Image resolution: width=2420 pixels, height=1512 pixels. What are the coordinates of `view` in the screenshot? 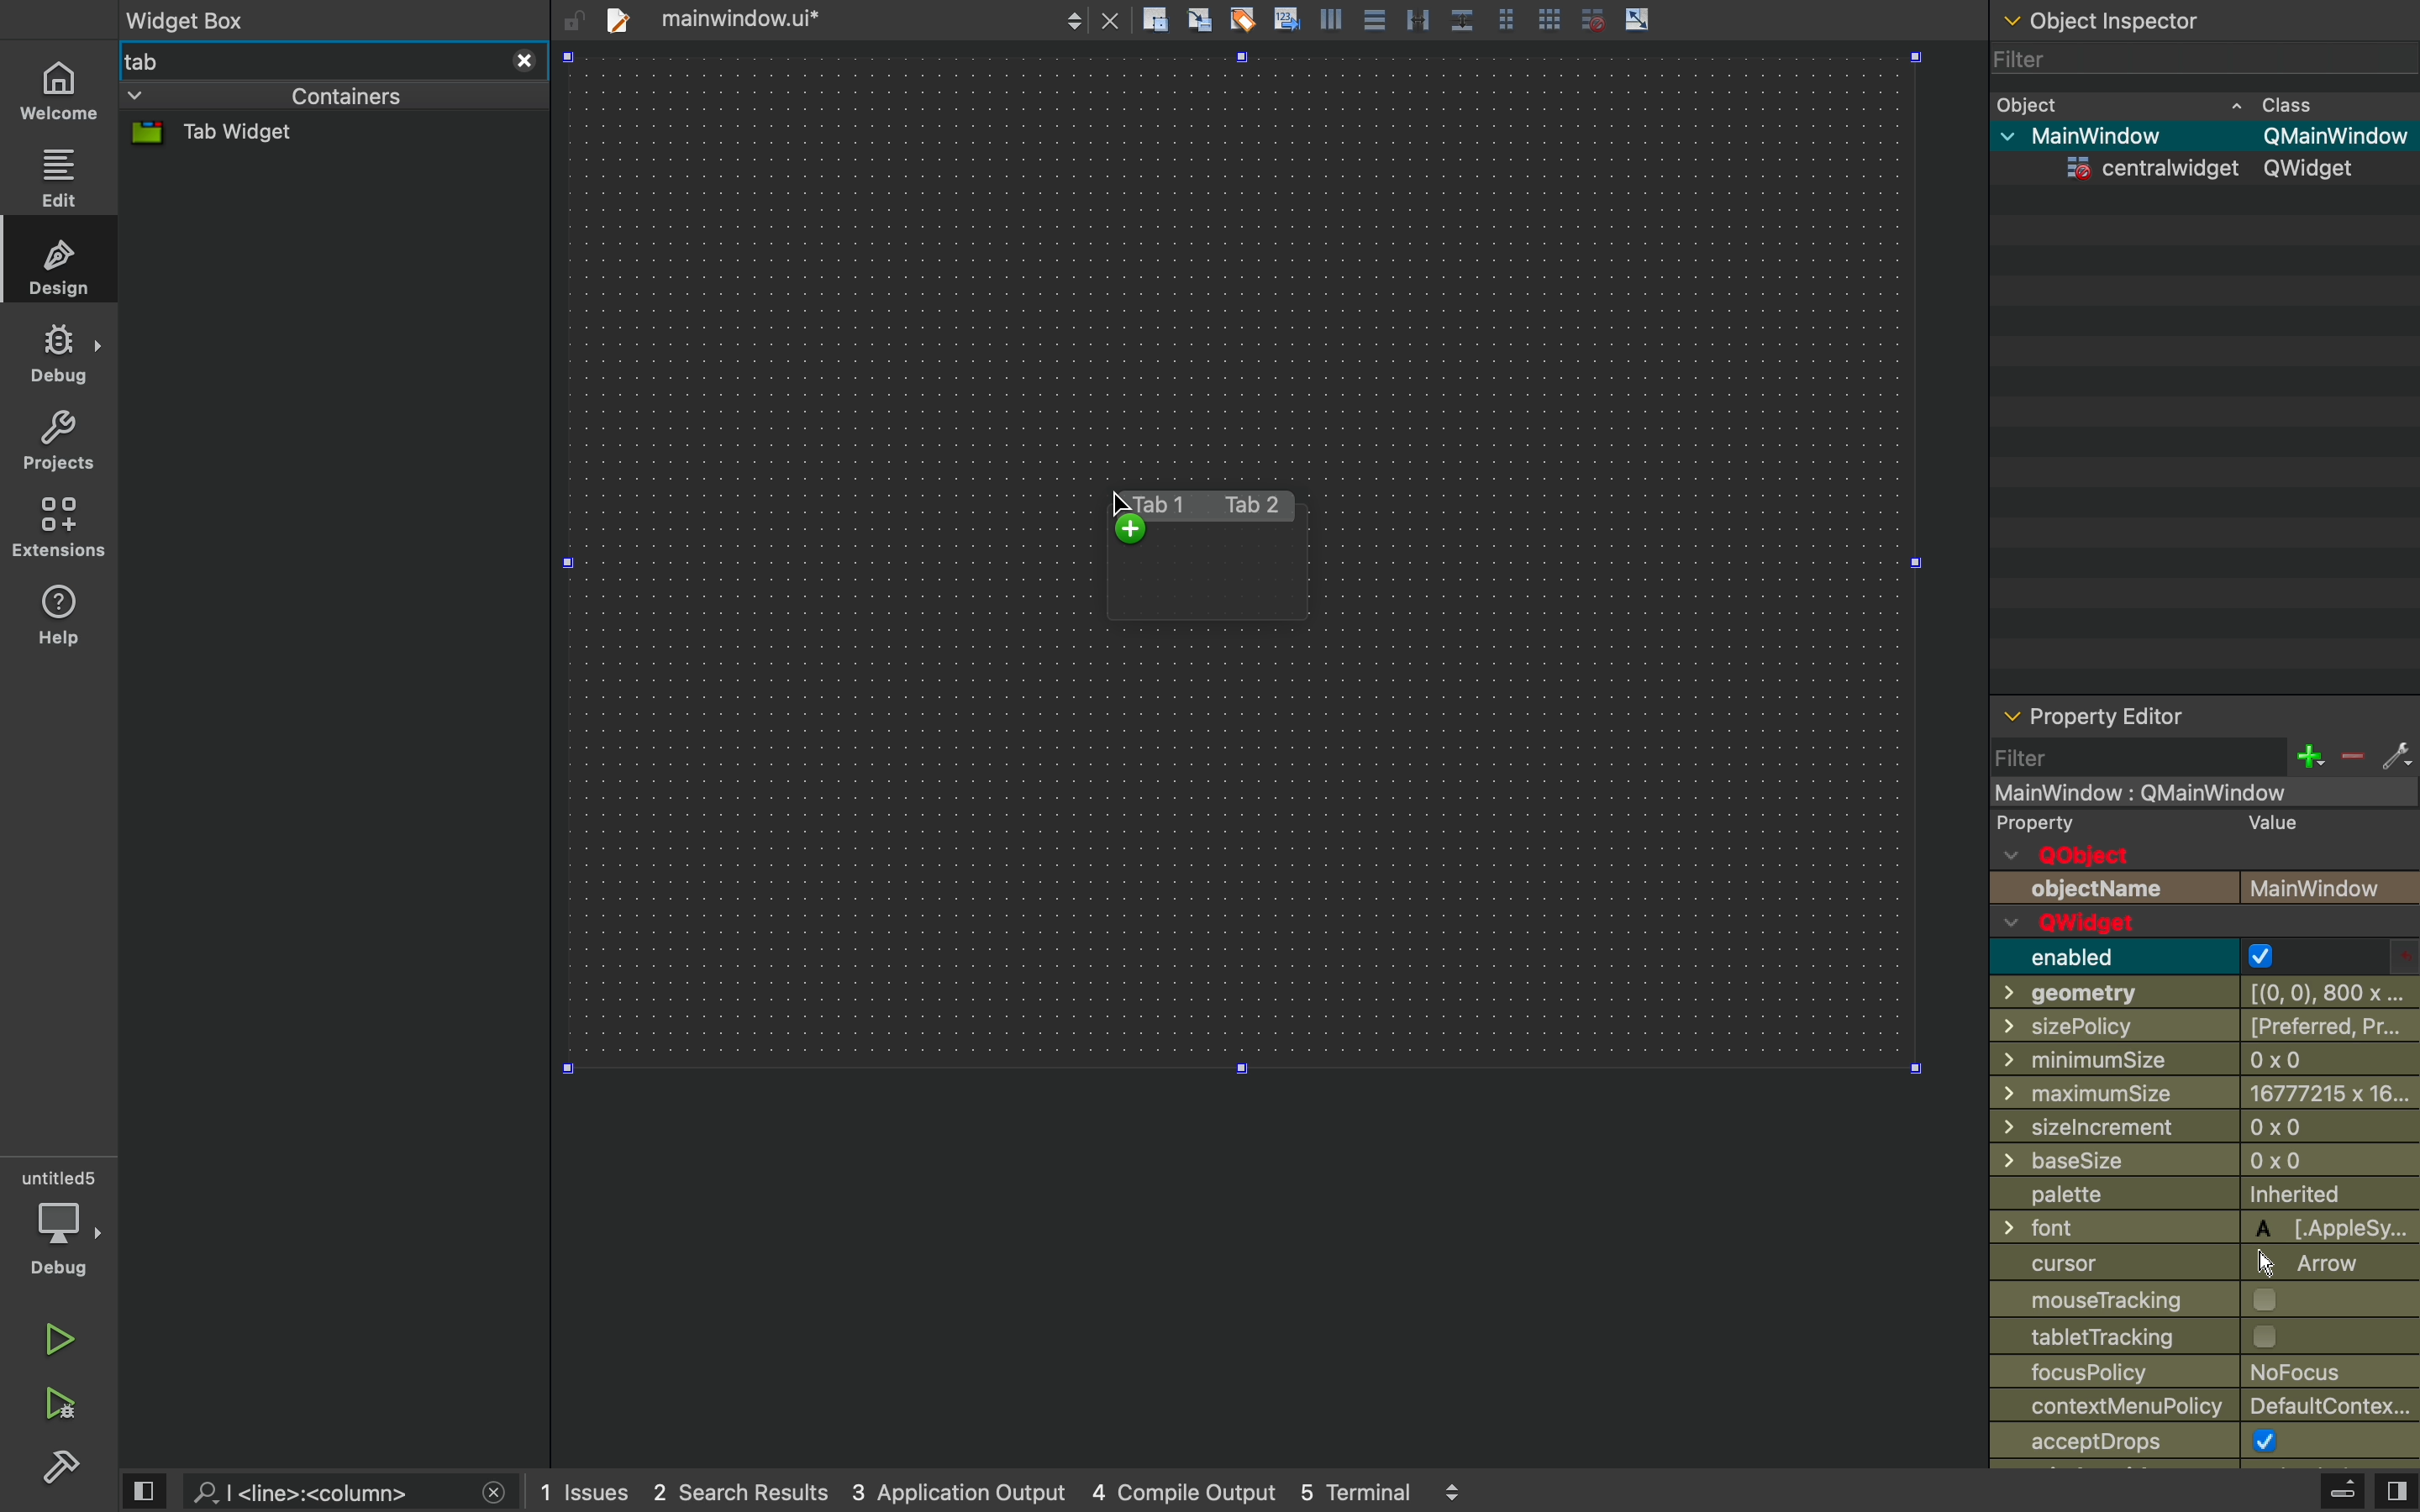 It's located at (143, 1493).